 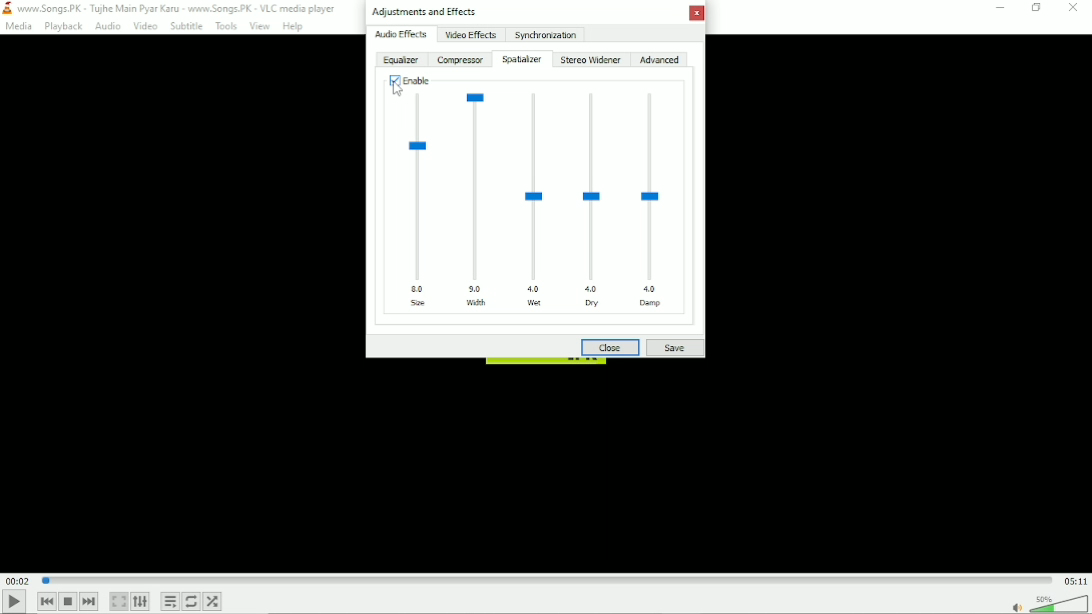 I want to click on Enabled, so click(x=409, y=80).